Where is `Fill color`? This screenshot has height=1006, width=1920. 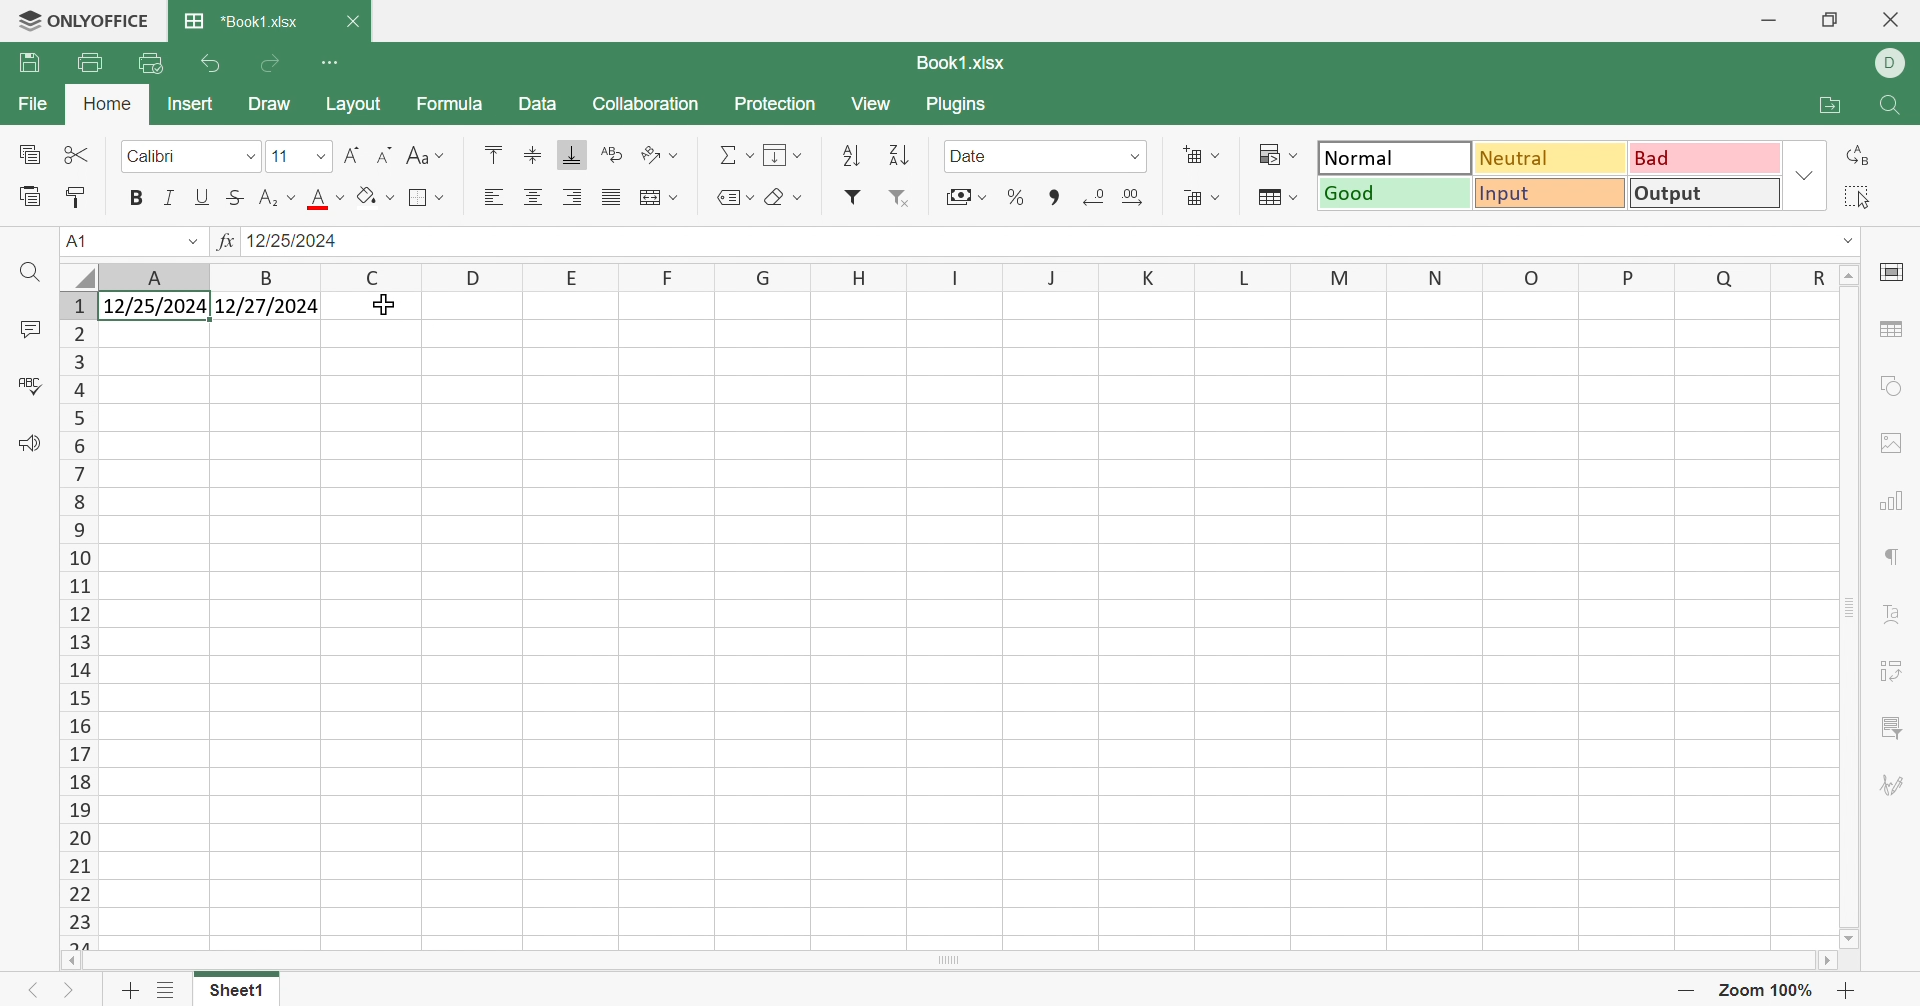 Fill color is located at coordinates (327, 200).